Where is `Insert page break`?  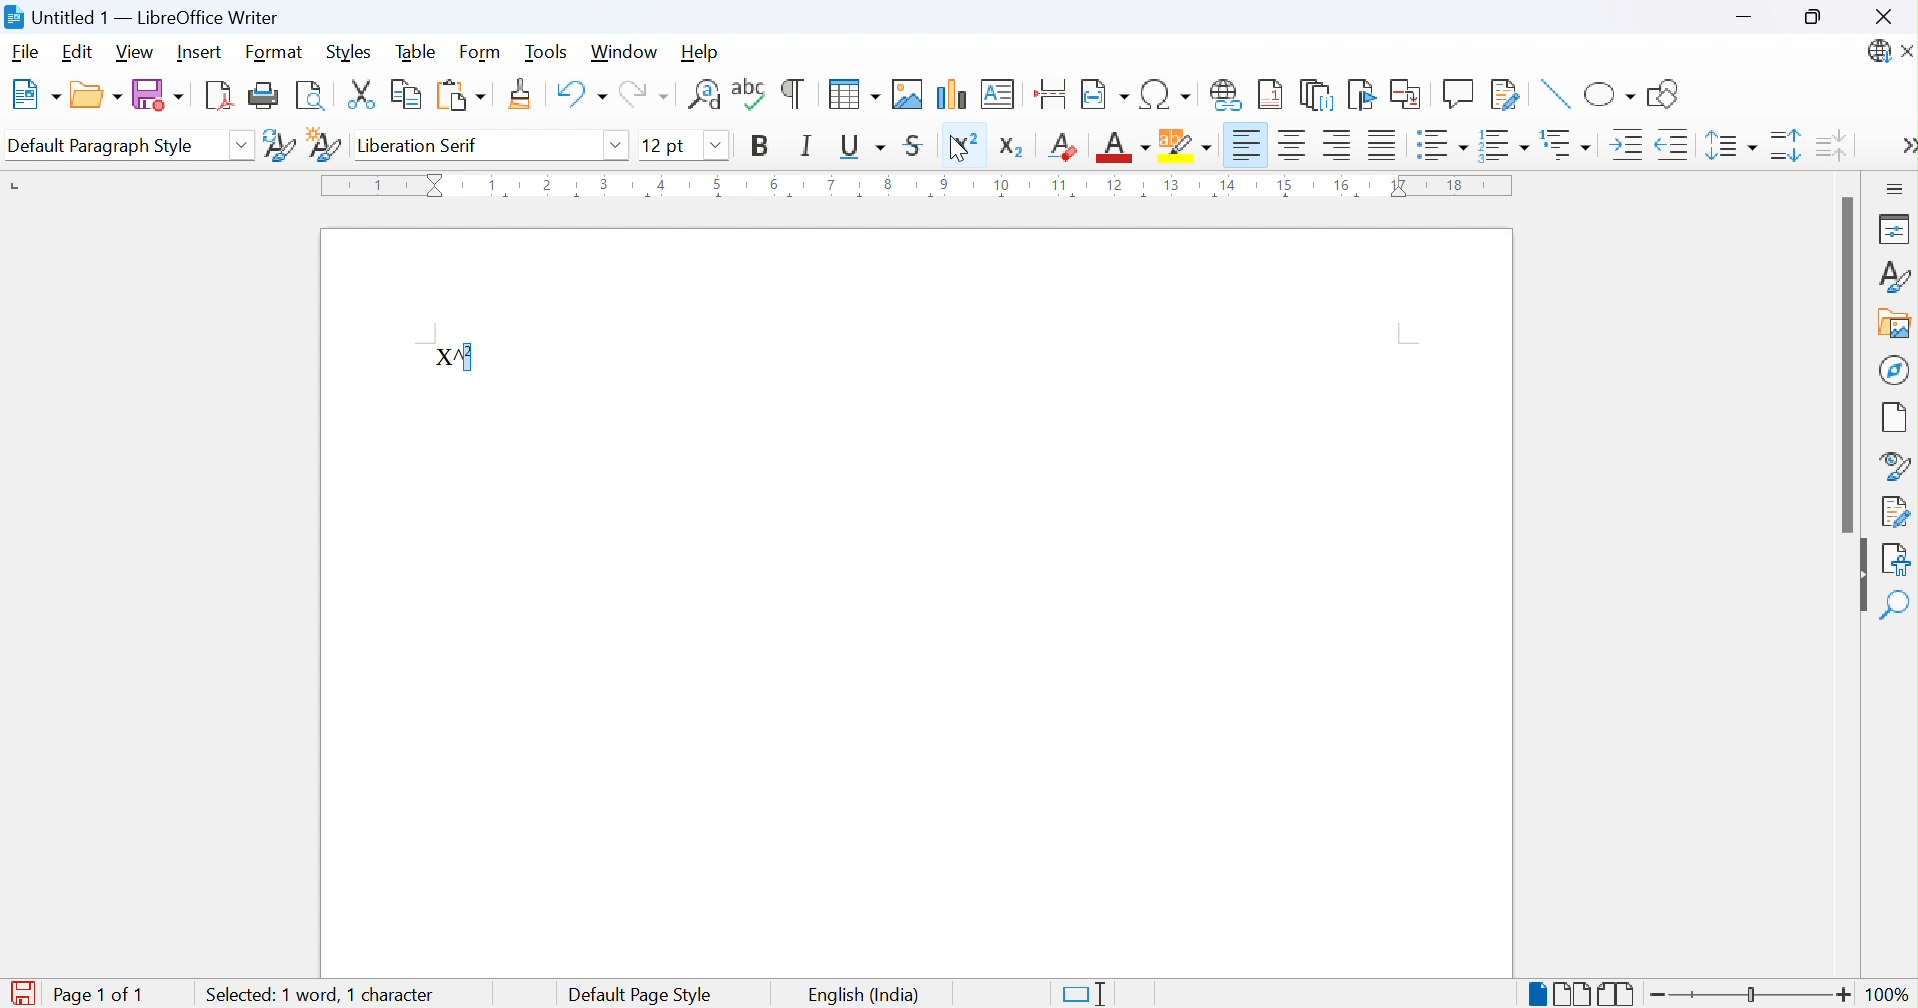 Insert page break is located at coordinates (1054, 89).